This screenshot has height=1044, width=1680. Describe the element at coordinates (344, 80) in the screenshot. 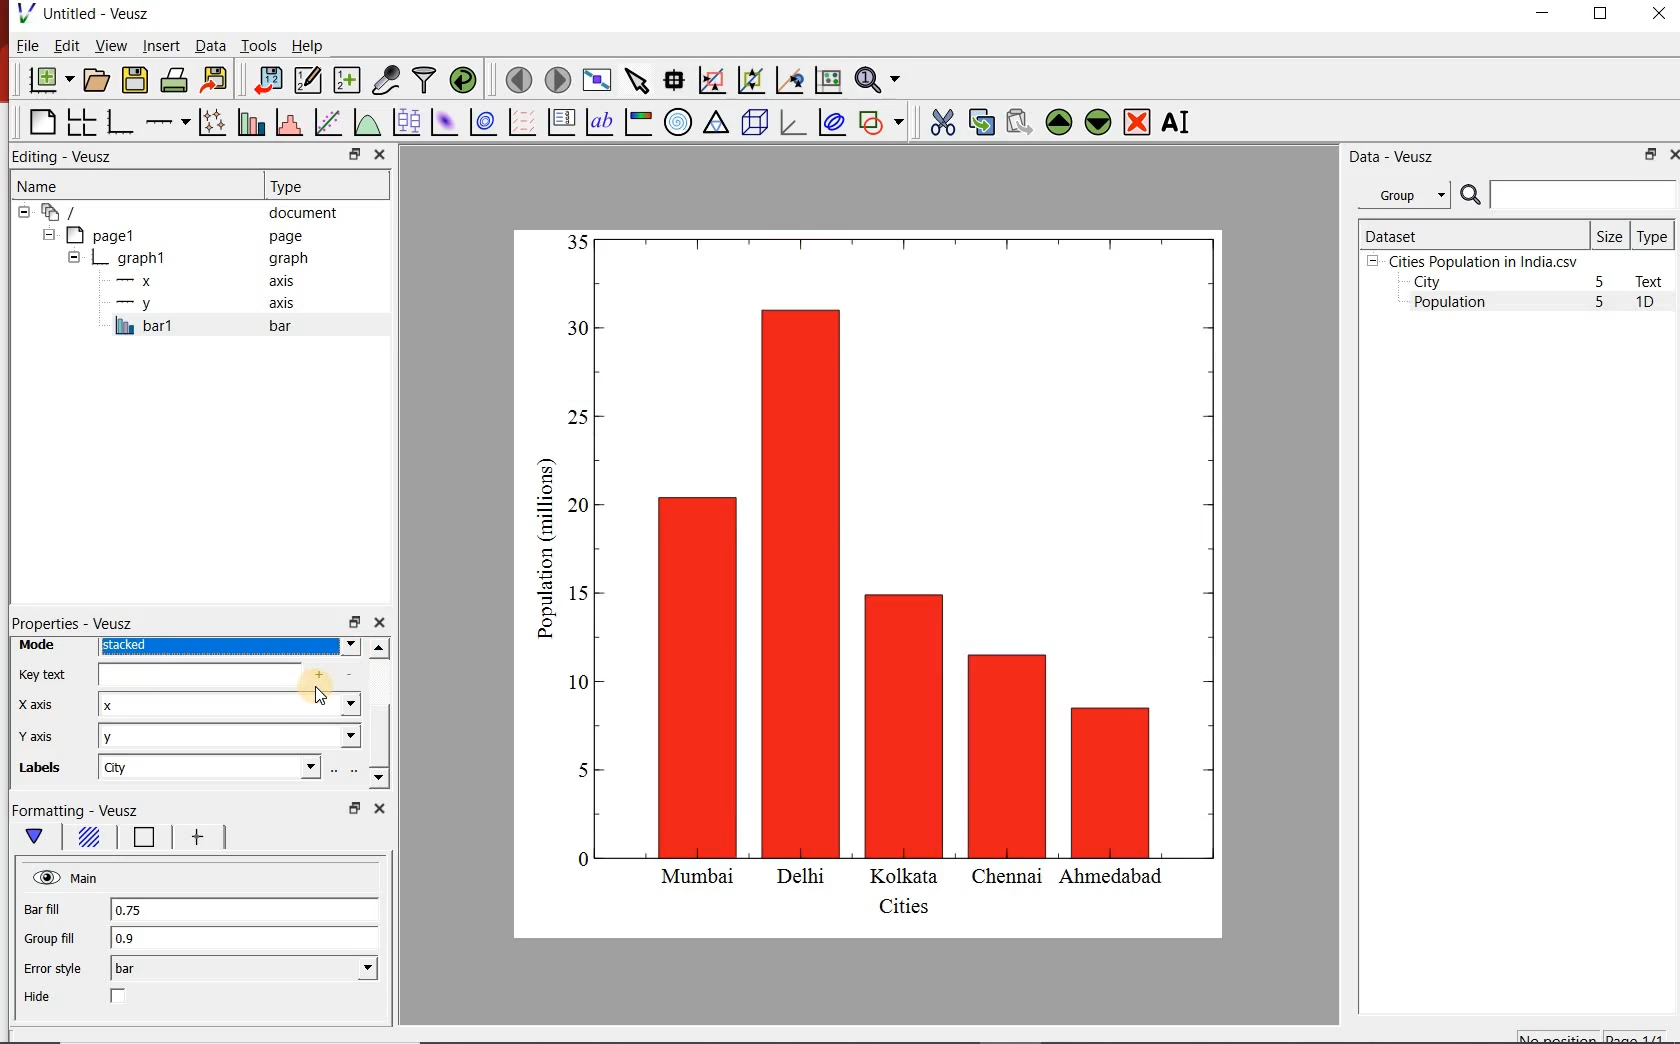

I see `create new datasets using available options` at that location.